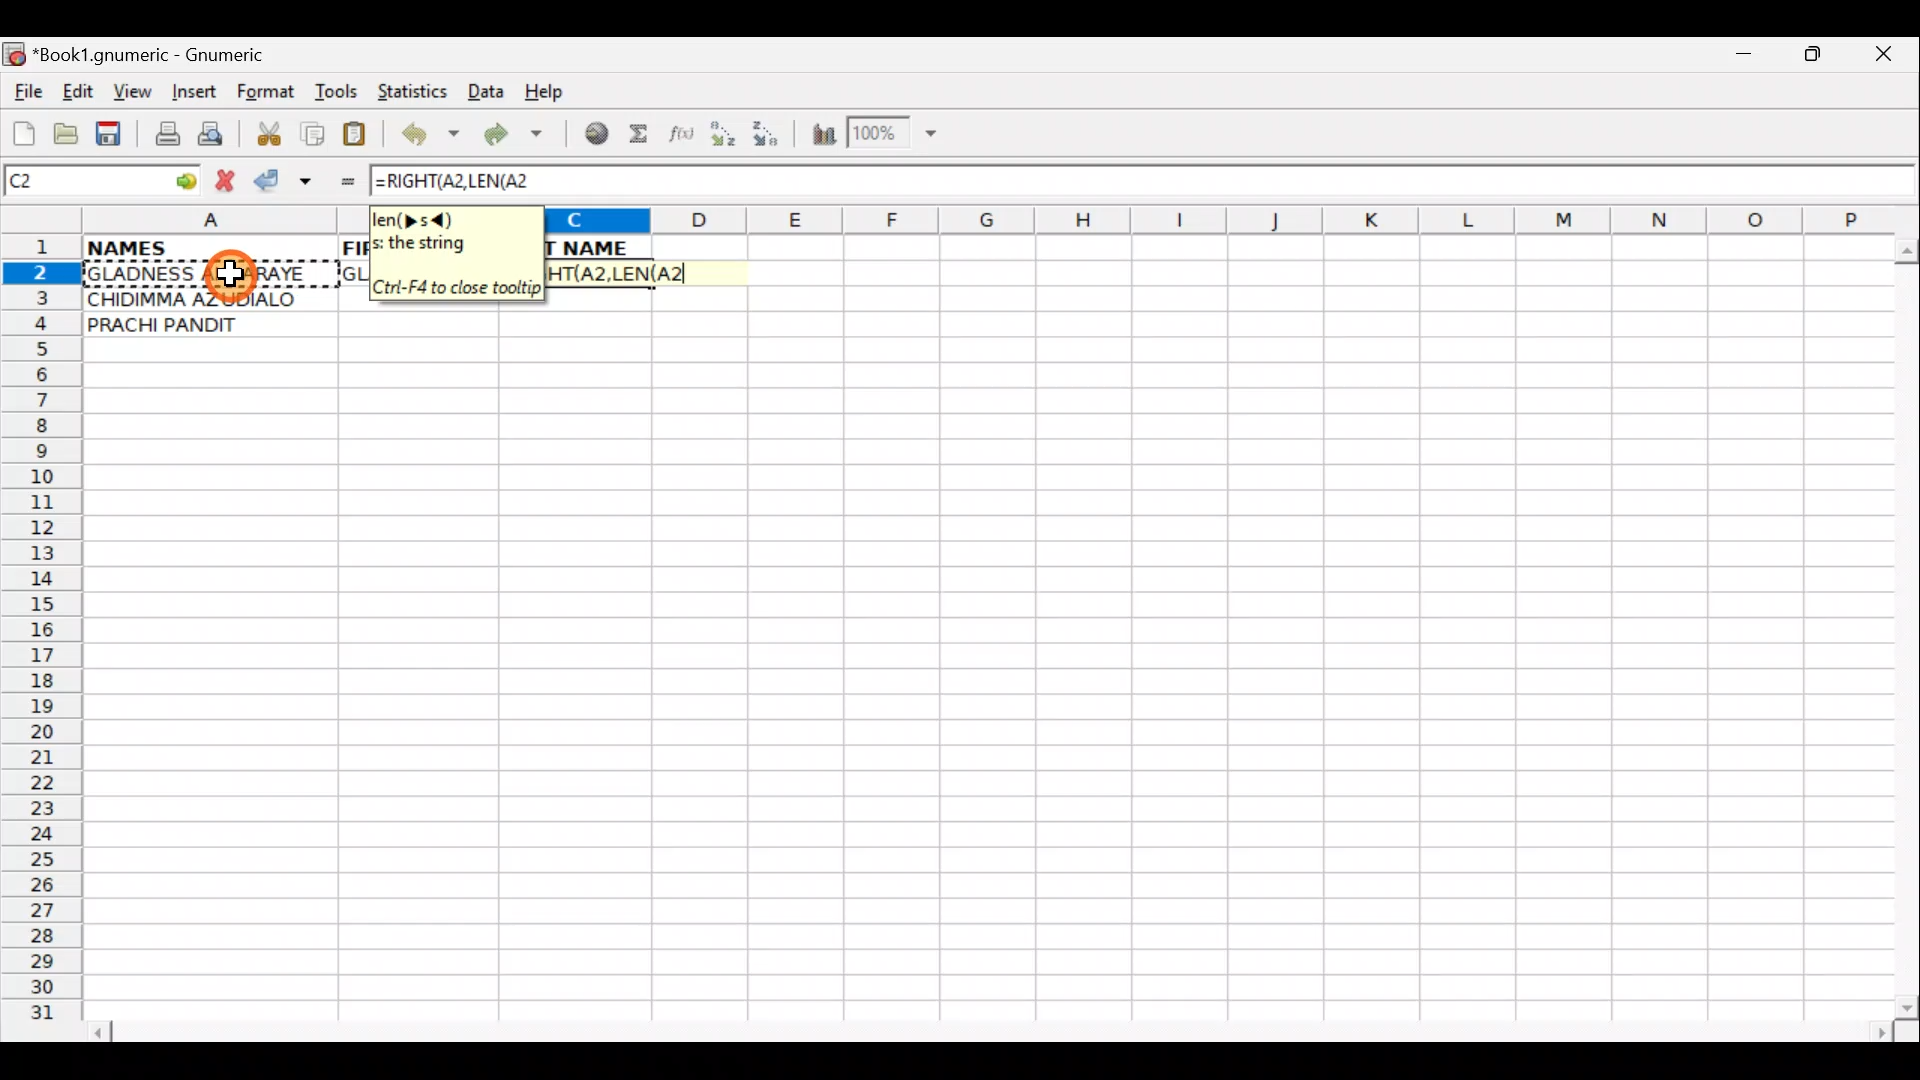 Image resolution: width=1920 pixels, height=1080 pixels. What do you see at coordinates (113, 135) in the screenshot?
I see `Save current workbook` at bounding box center [113, 135].